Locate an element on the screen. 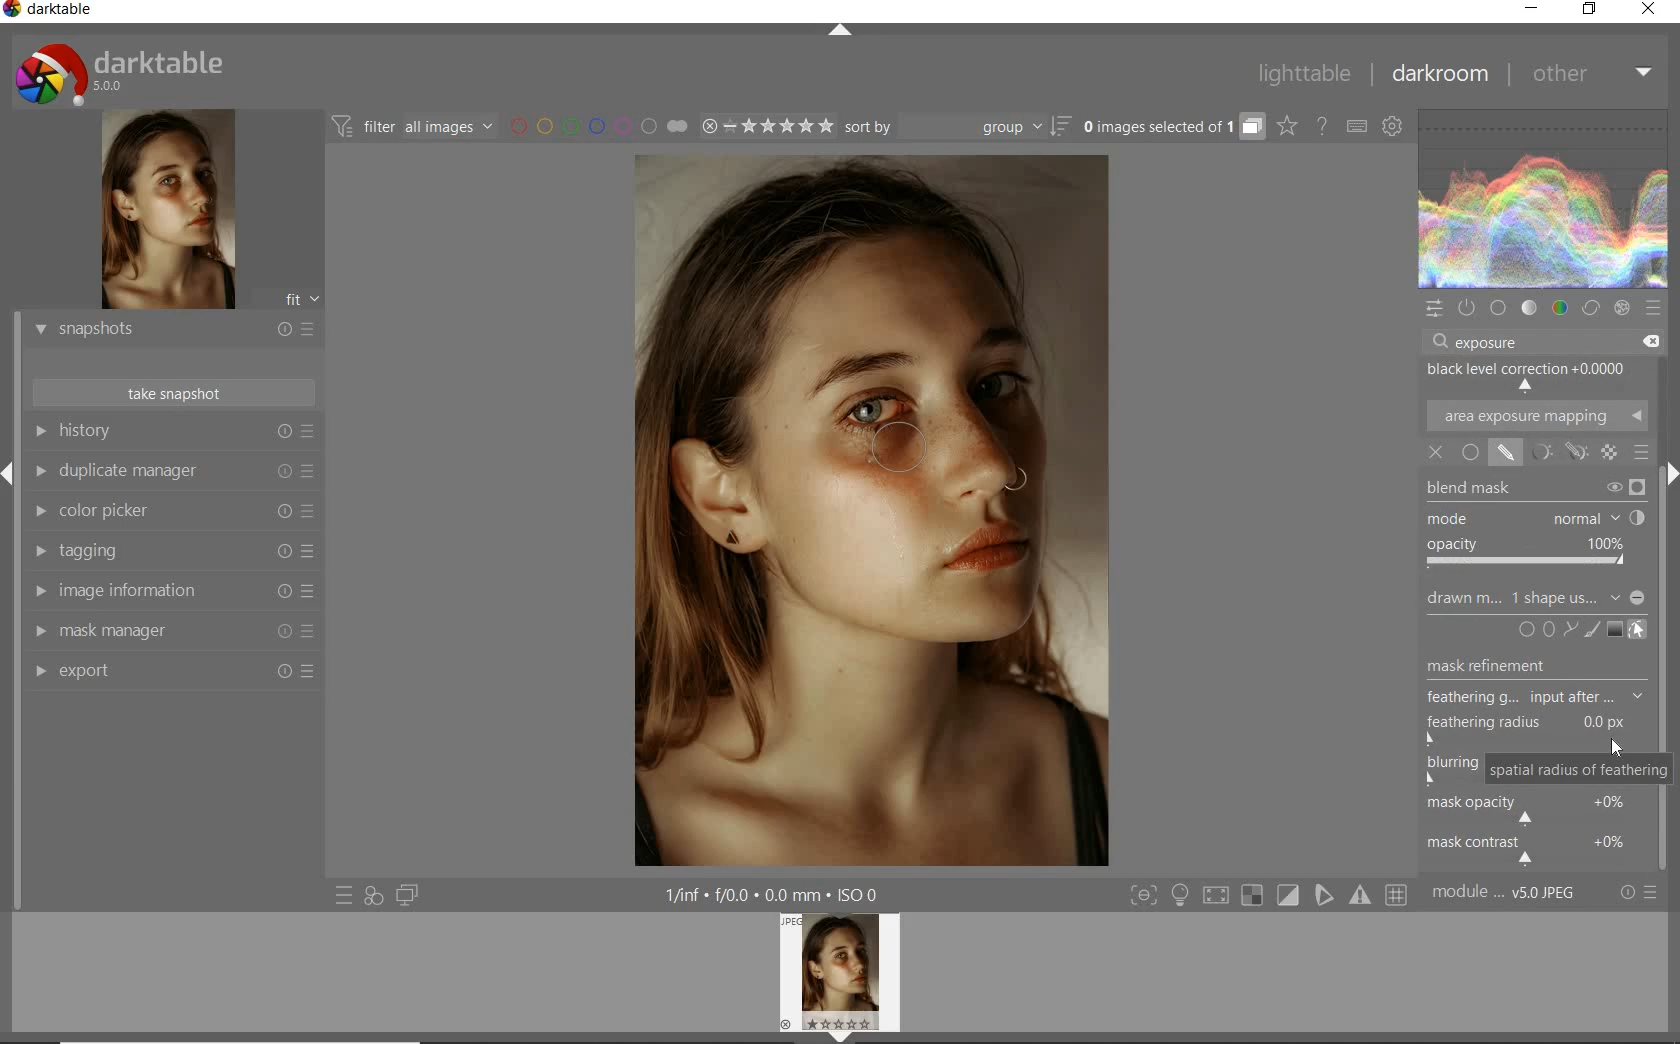  UNIFORMLY is located at coordinates (1470, 452).